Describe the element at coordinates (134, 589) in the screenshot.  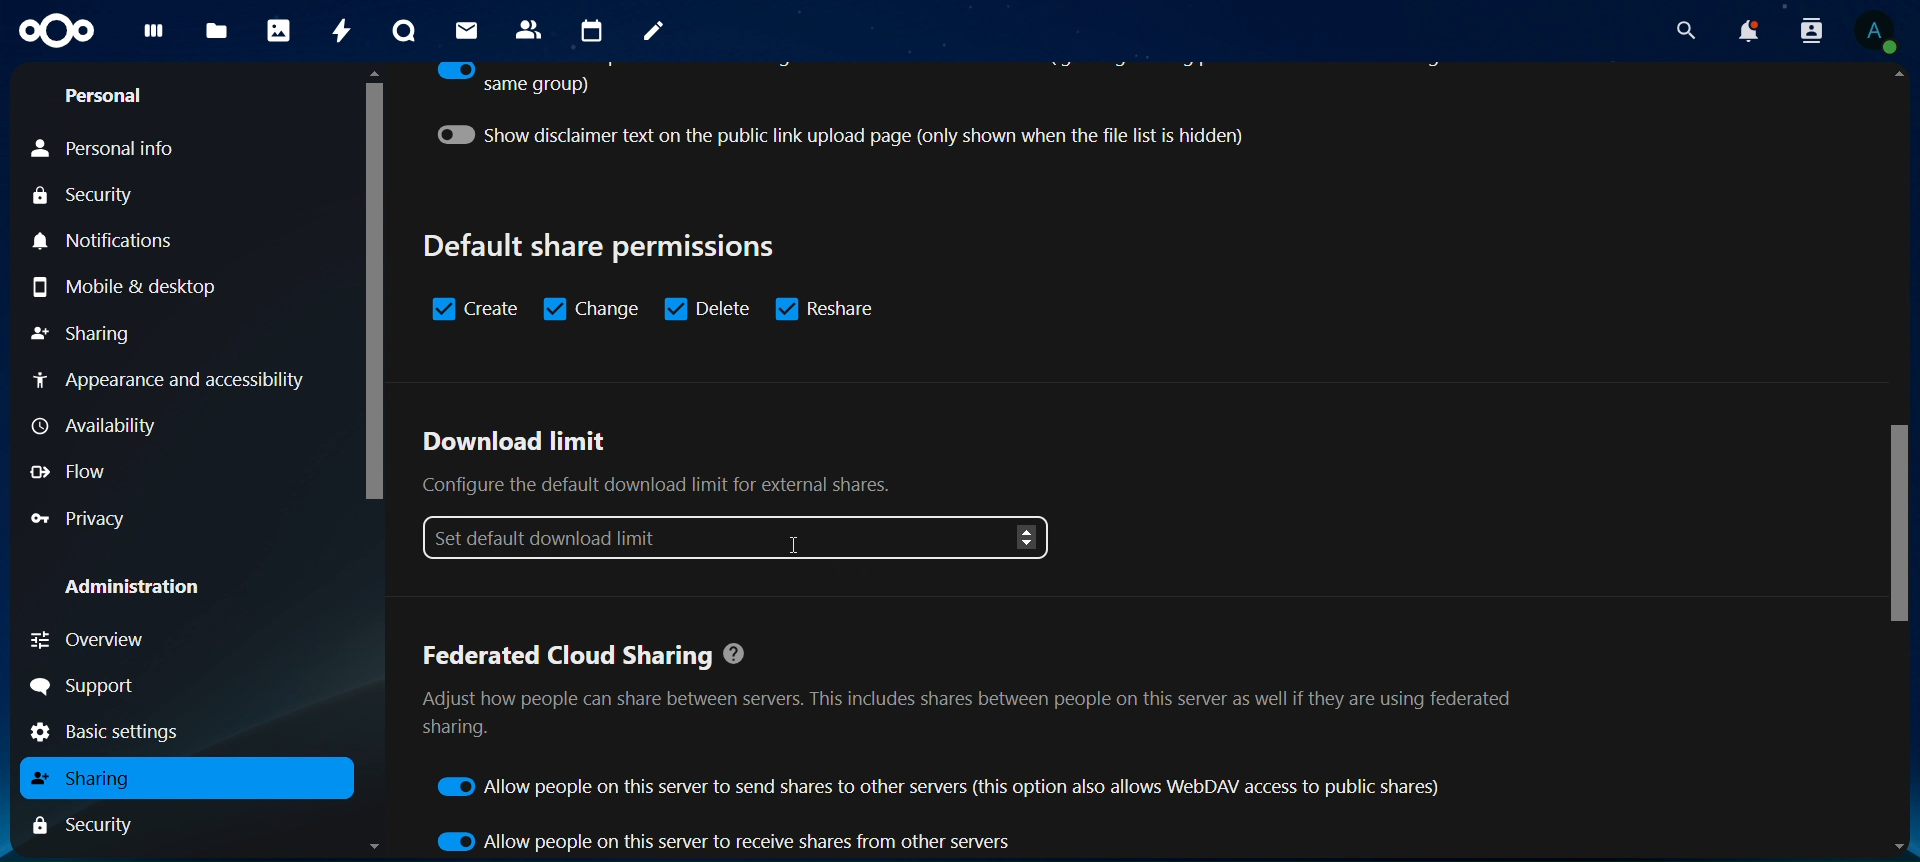
I see `administration` at that location.